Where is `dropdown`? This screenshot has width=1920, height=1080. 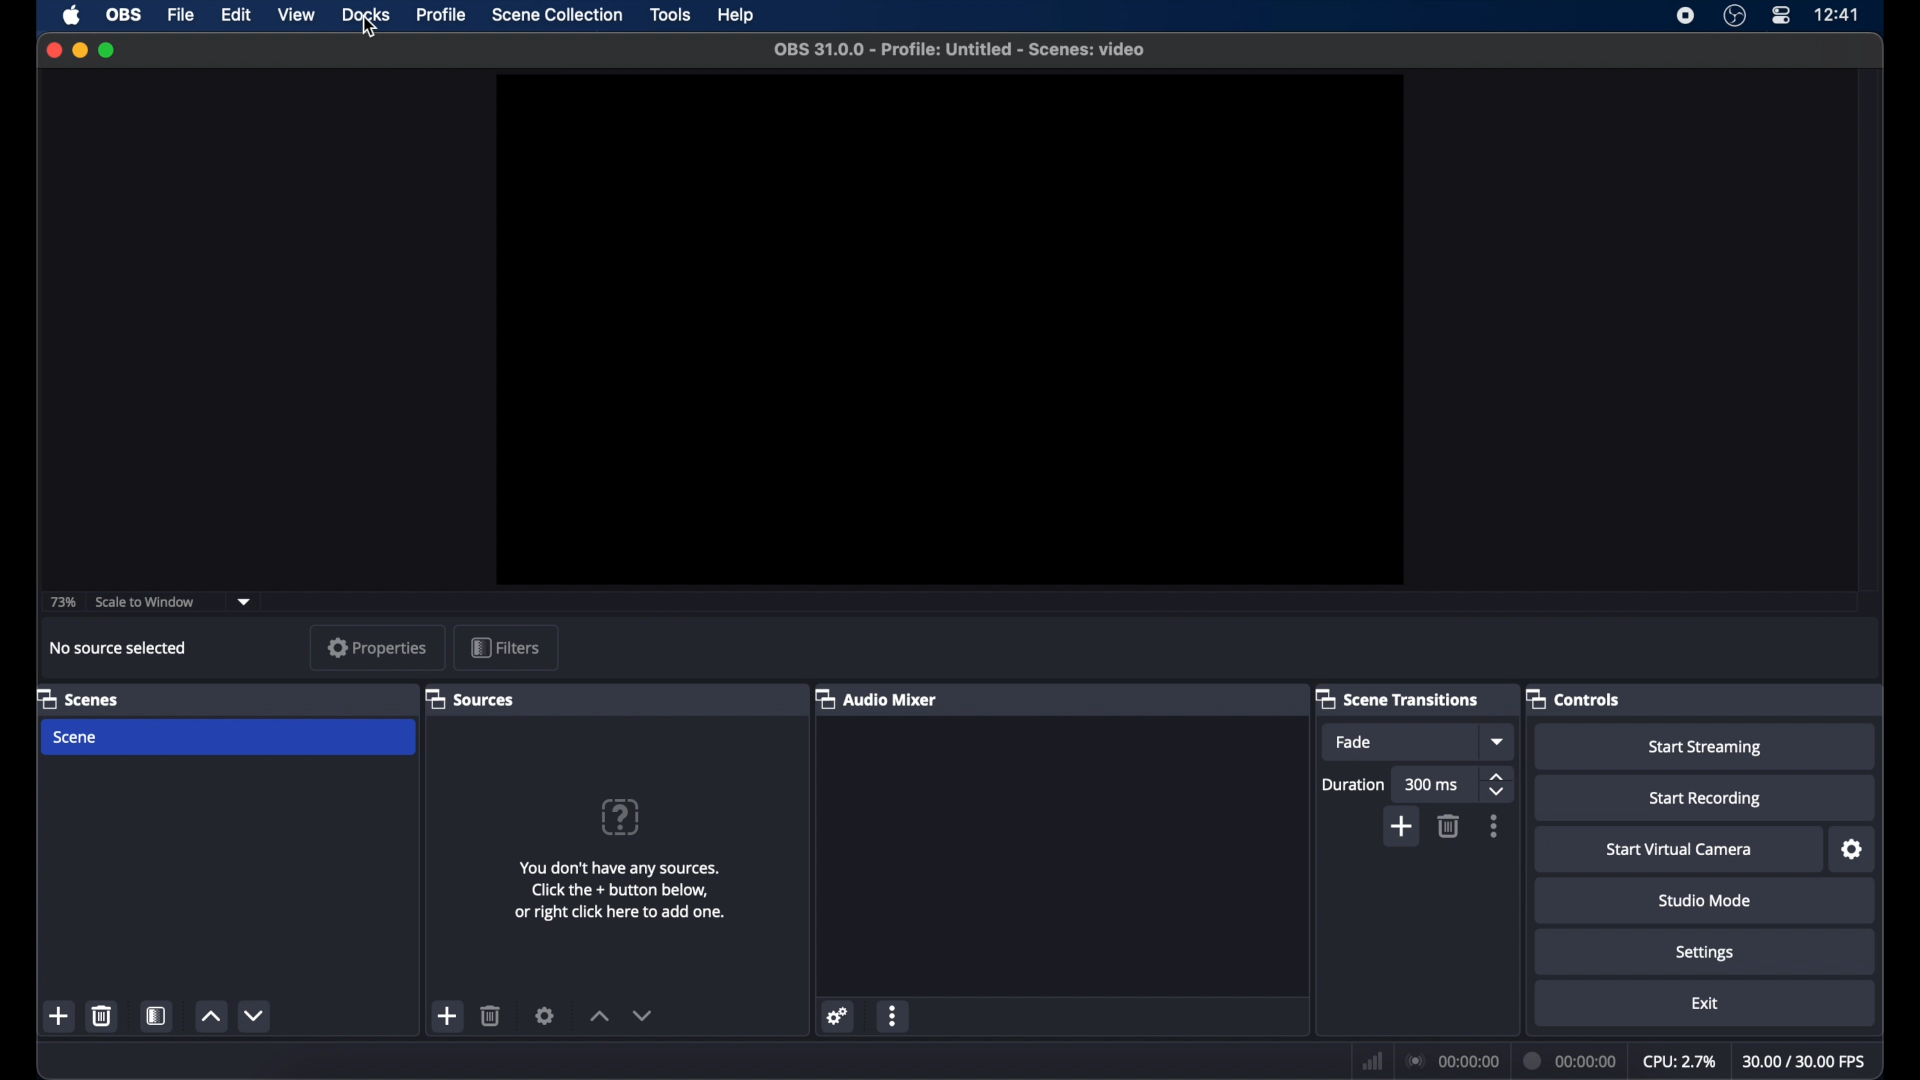 dropdown is located at coordinates (1499, 742).